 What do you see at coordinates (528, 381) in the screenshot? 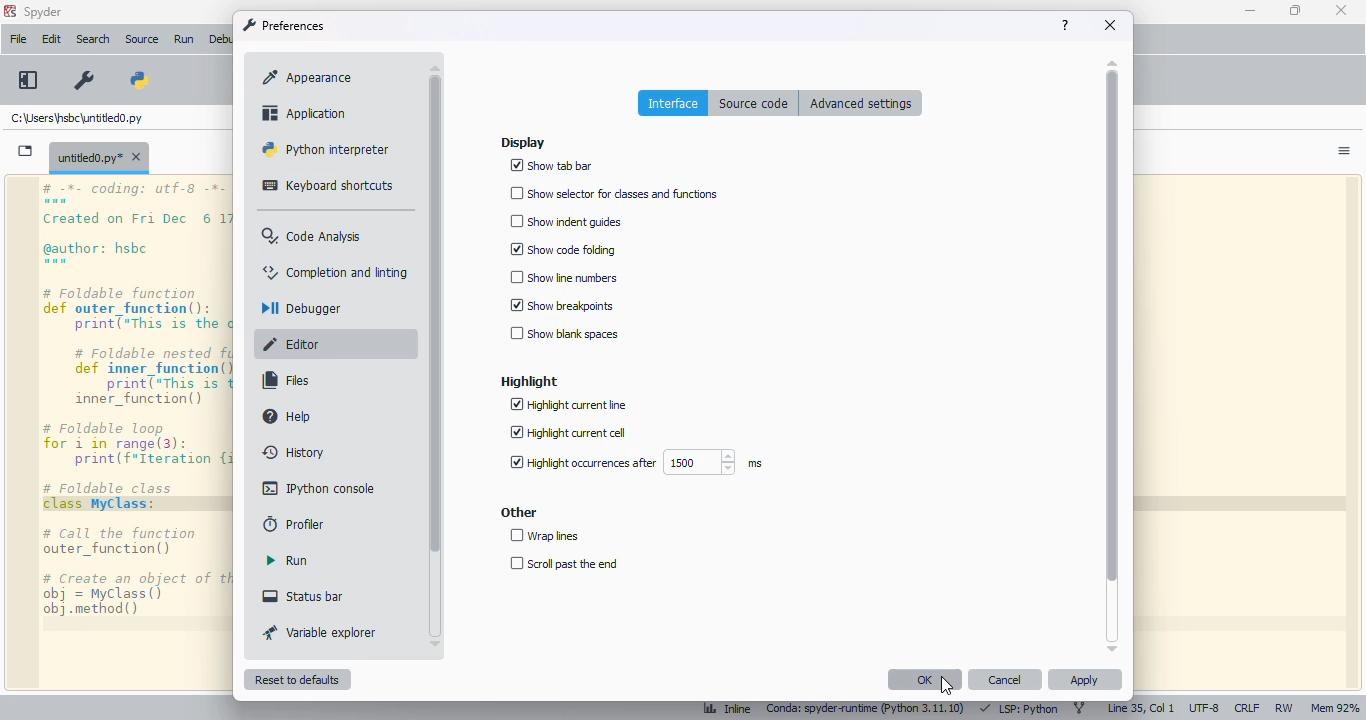
I see `highlight` at bounding box center [528, 381].